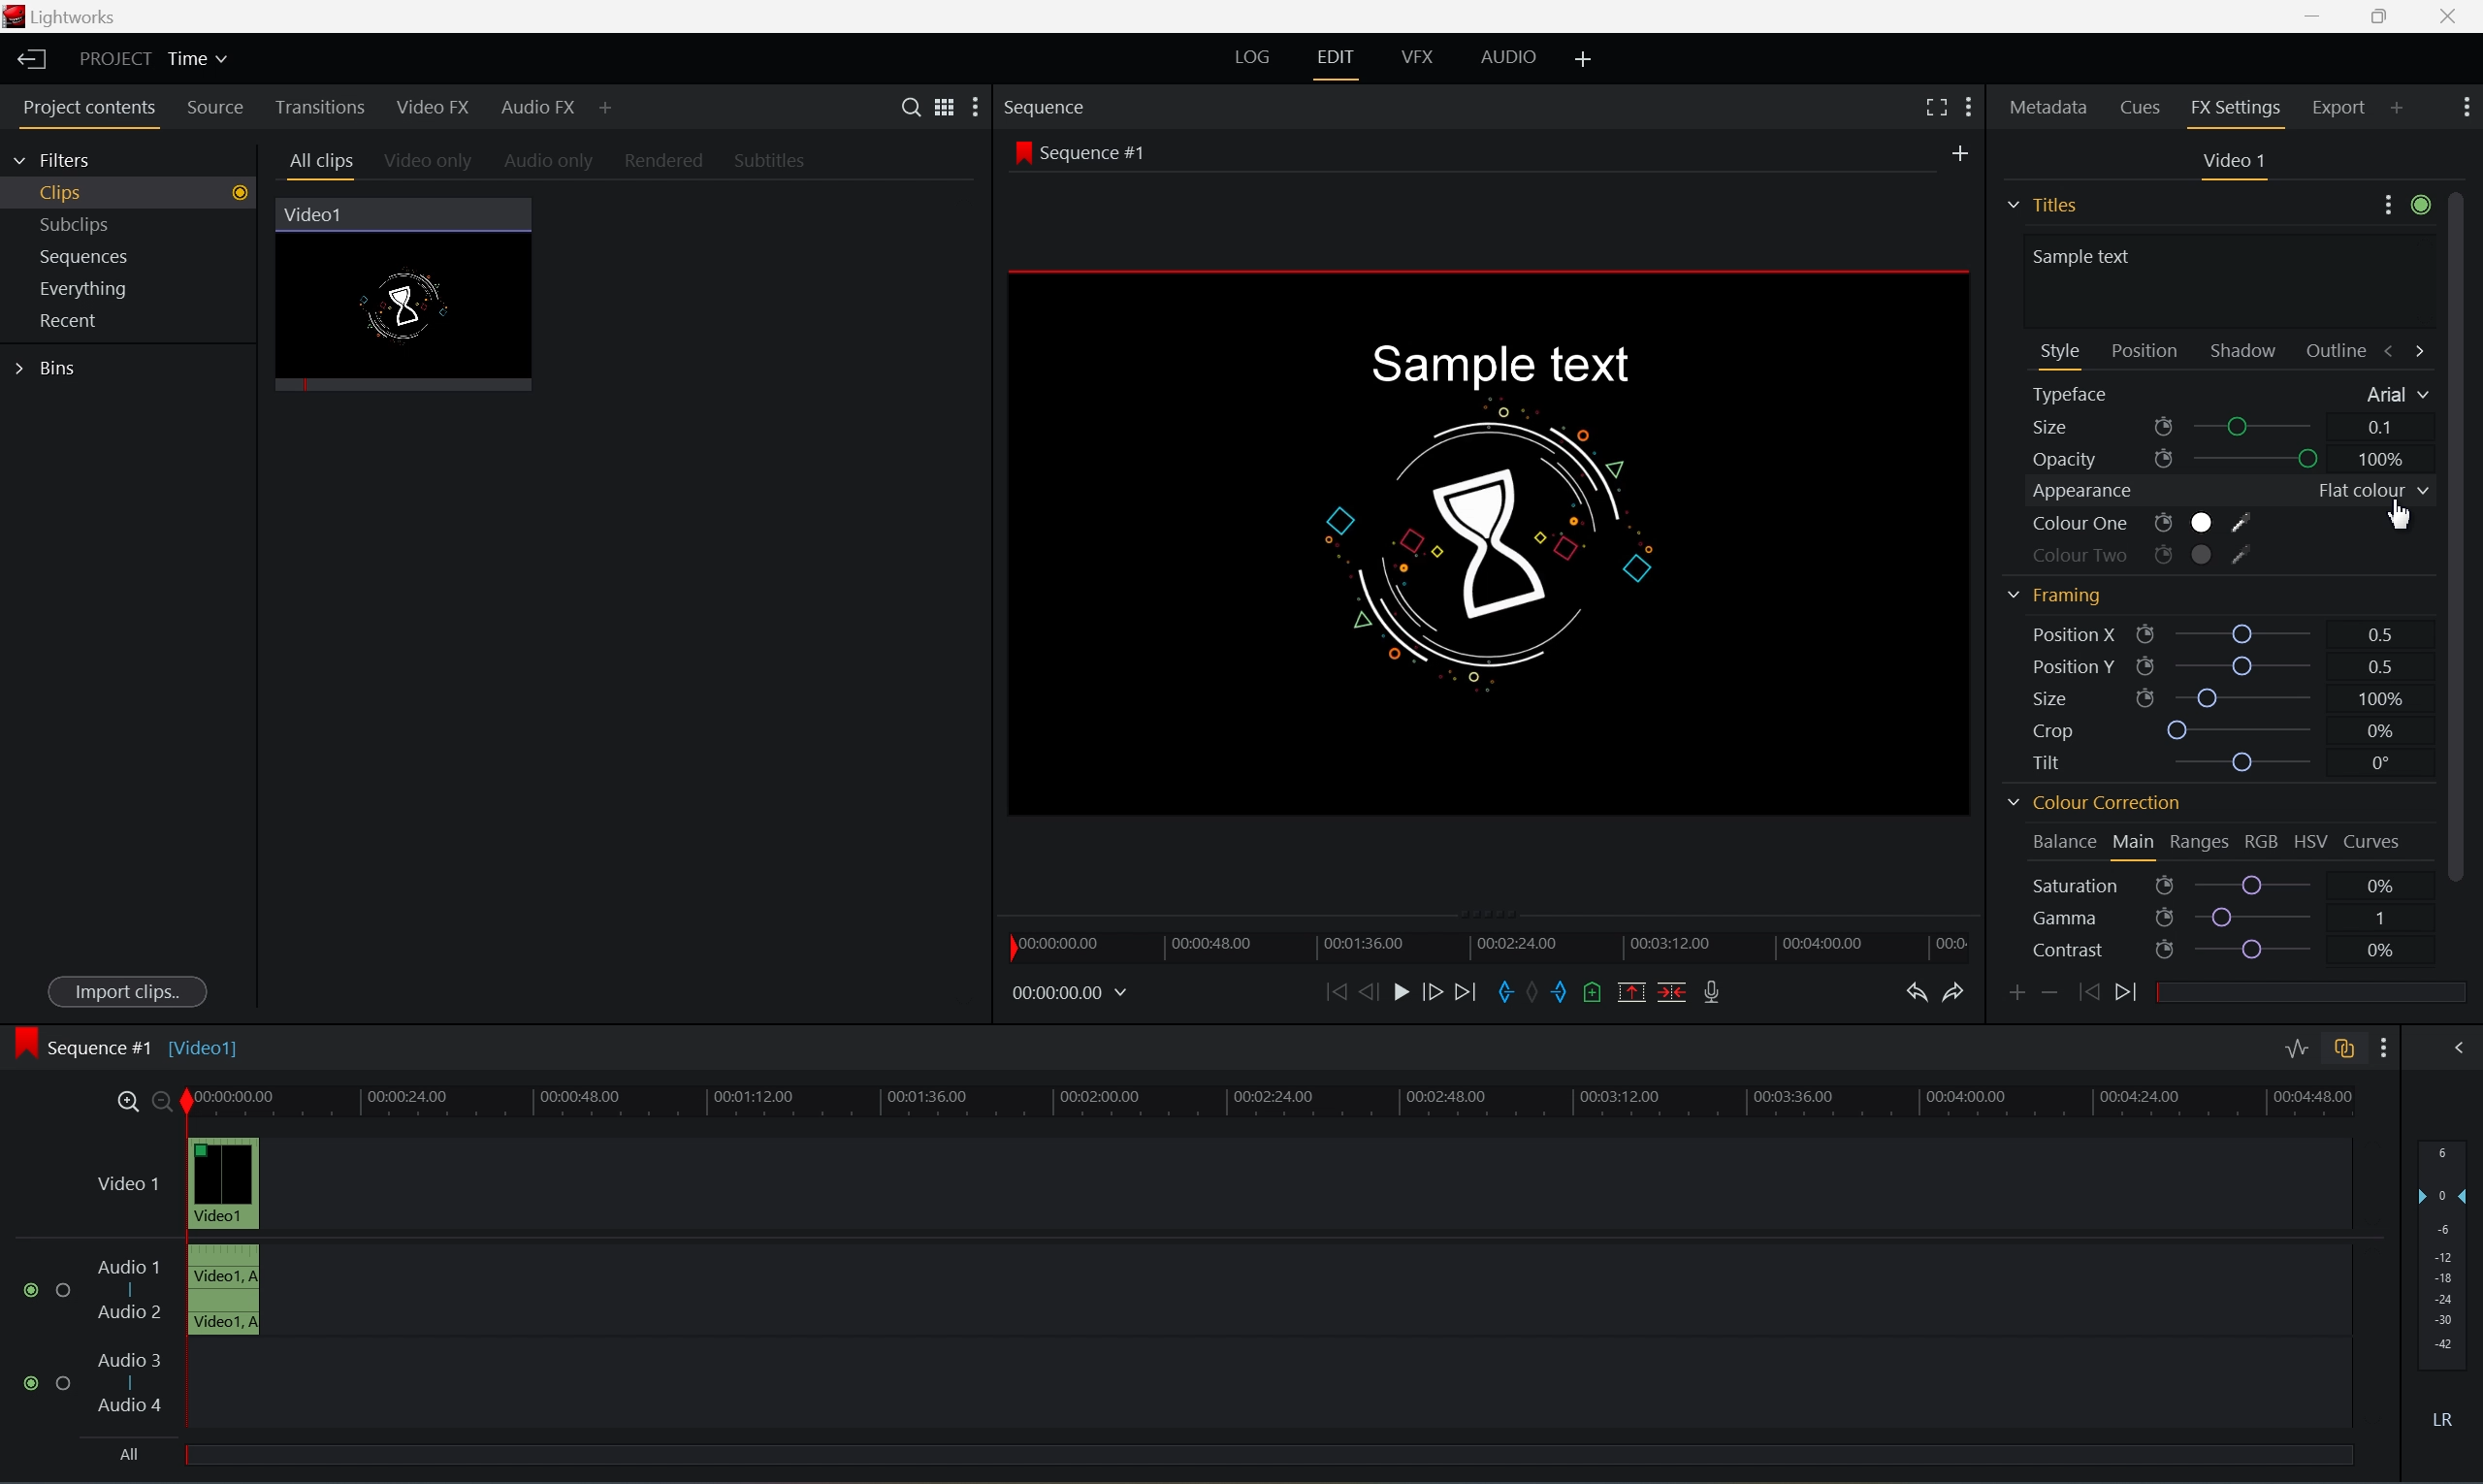 This screenshot has width=2483, height=1484. What do you see at coordinates (2406, 350) in the screenshot?
I see `back / forward` at bounding box center [2406, 350].